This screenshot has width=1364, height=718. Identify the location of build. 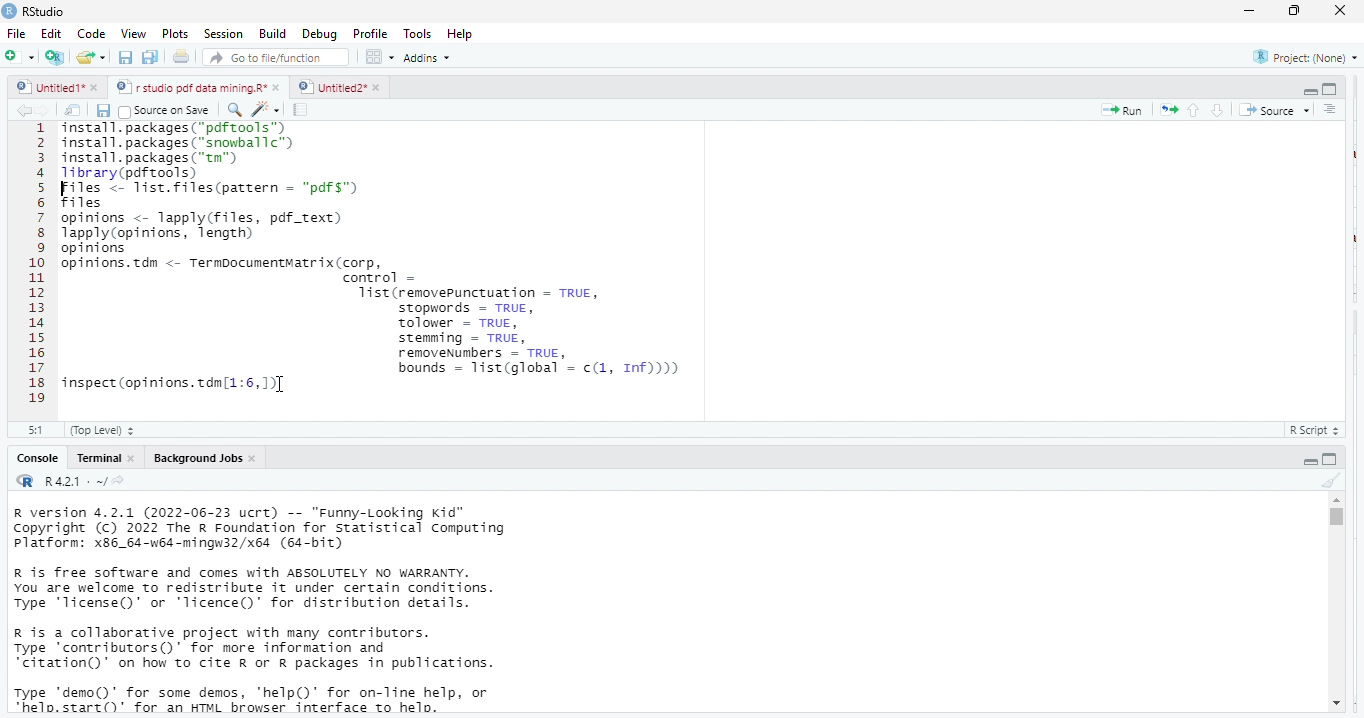
(273, 33).